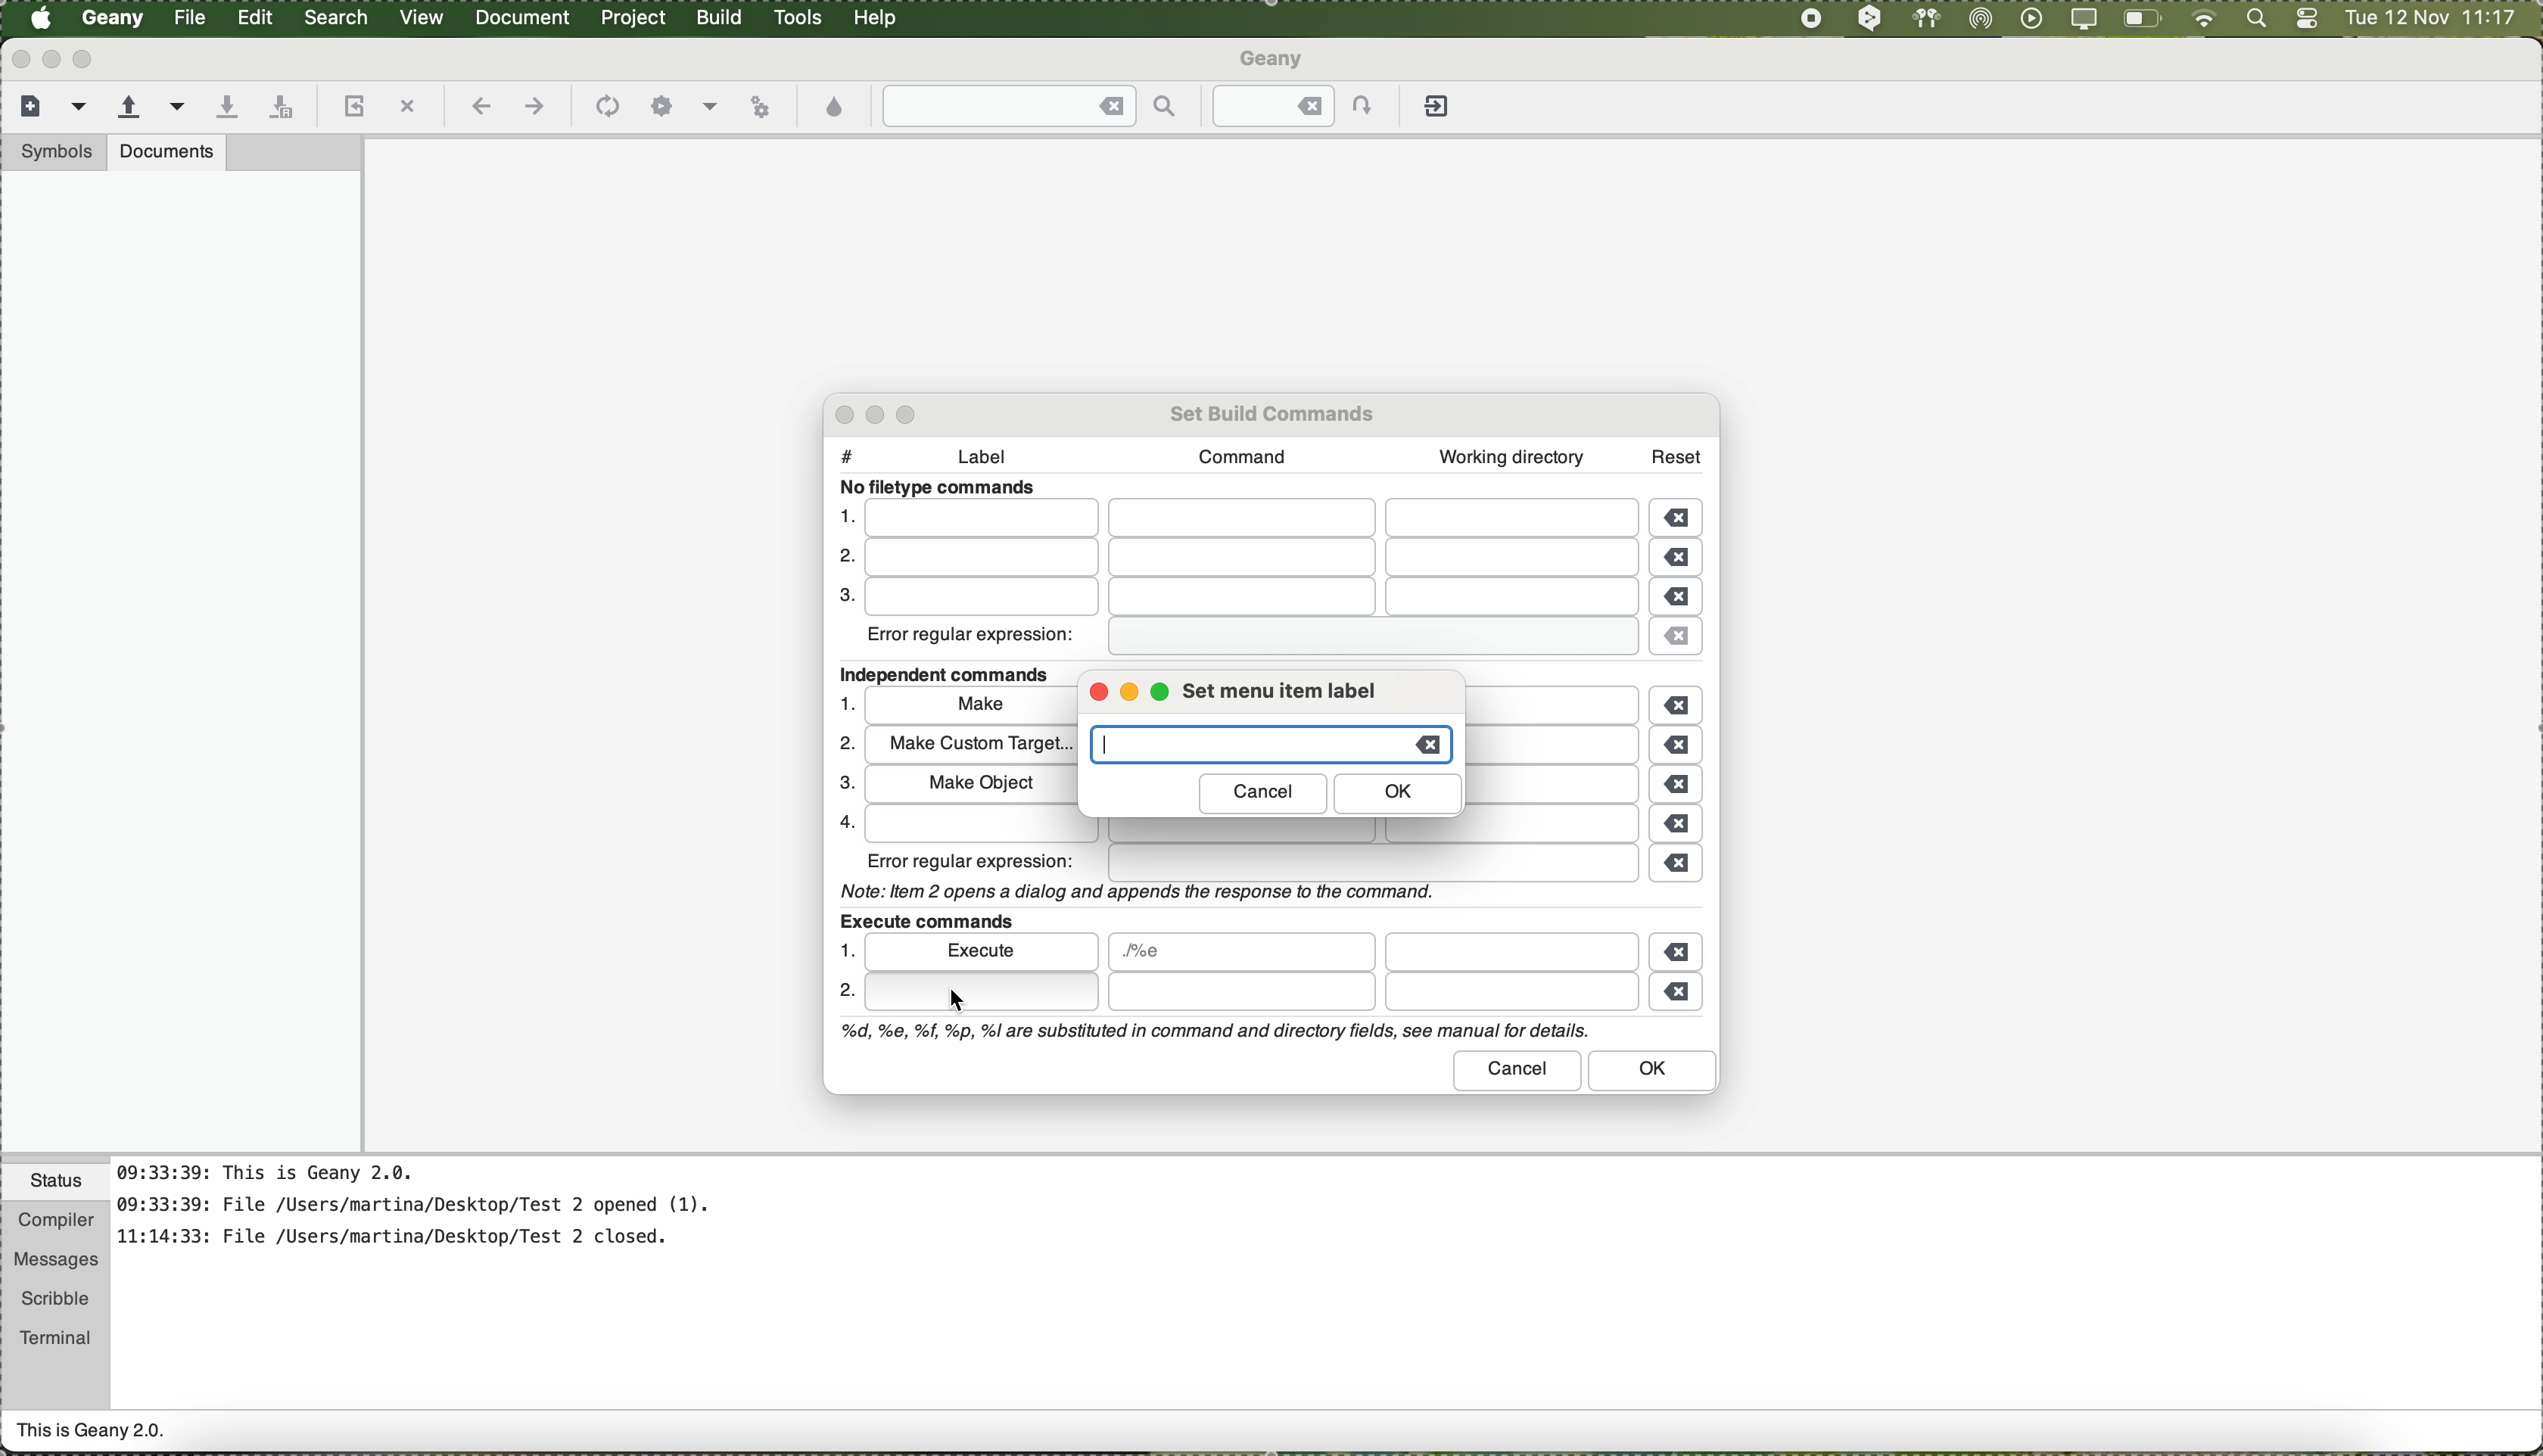 This screenshot has width=2543, height=1456. What do you see at coordinates (1165, 695) in the screenshot?
I see `maximize` at bounding box center [1165, 695].